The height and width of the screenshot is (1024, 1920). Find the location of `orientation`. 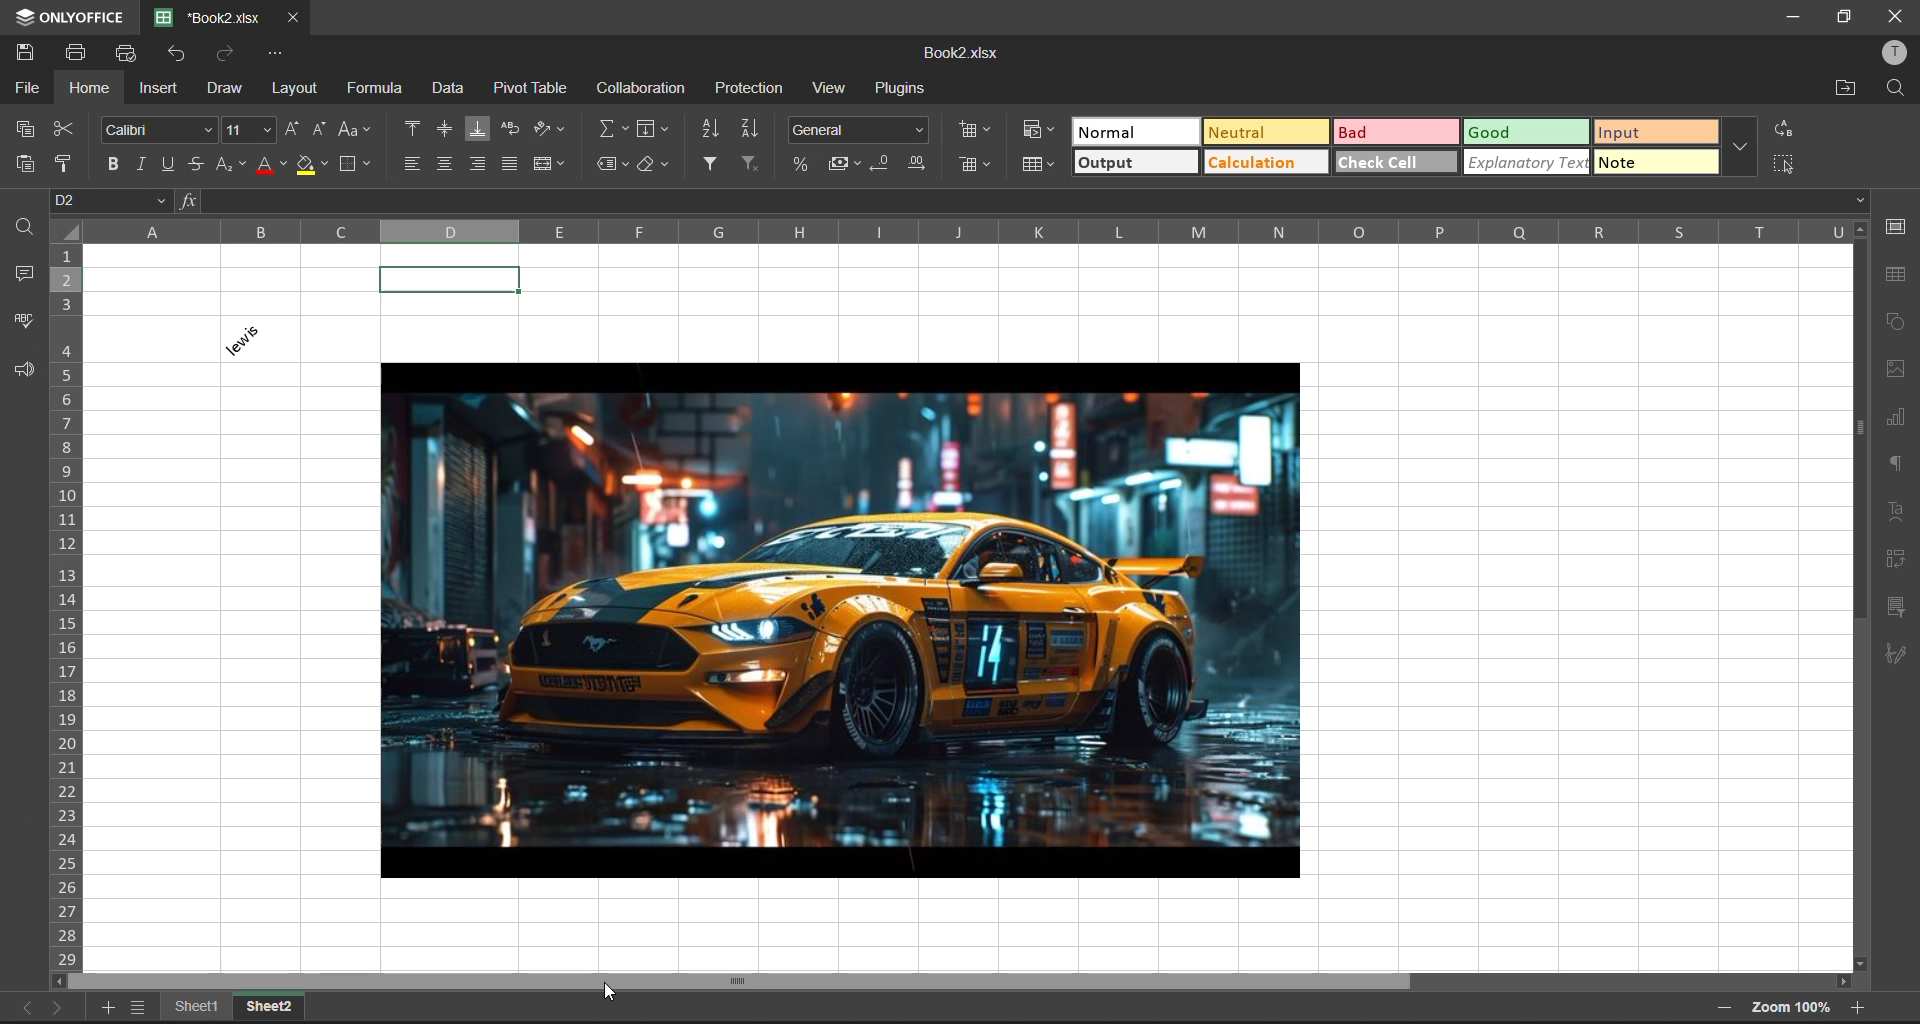

orientation is located at coordinates (550, 130).